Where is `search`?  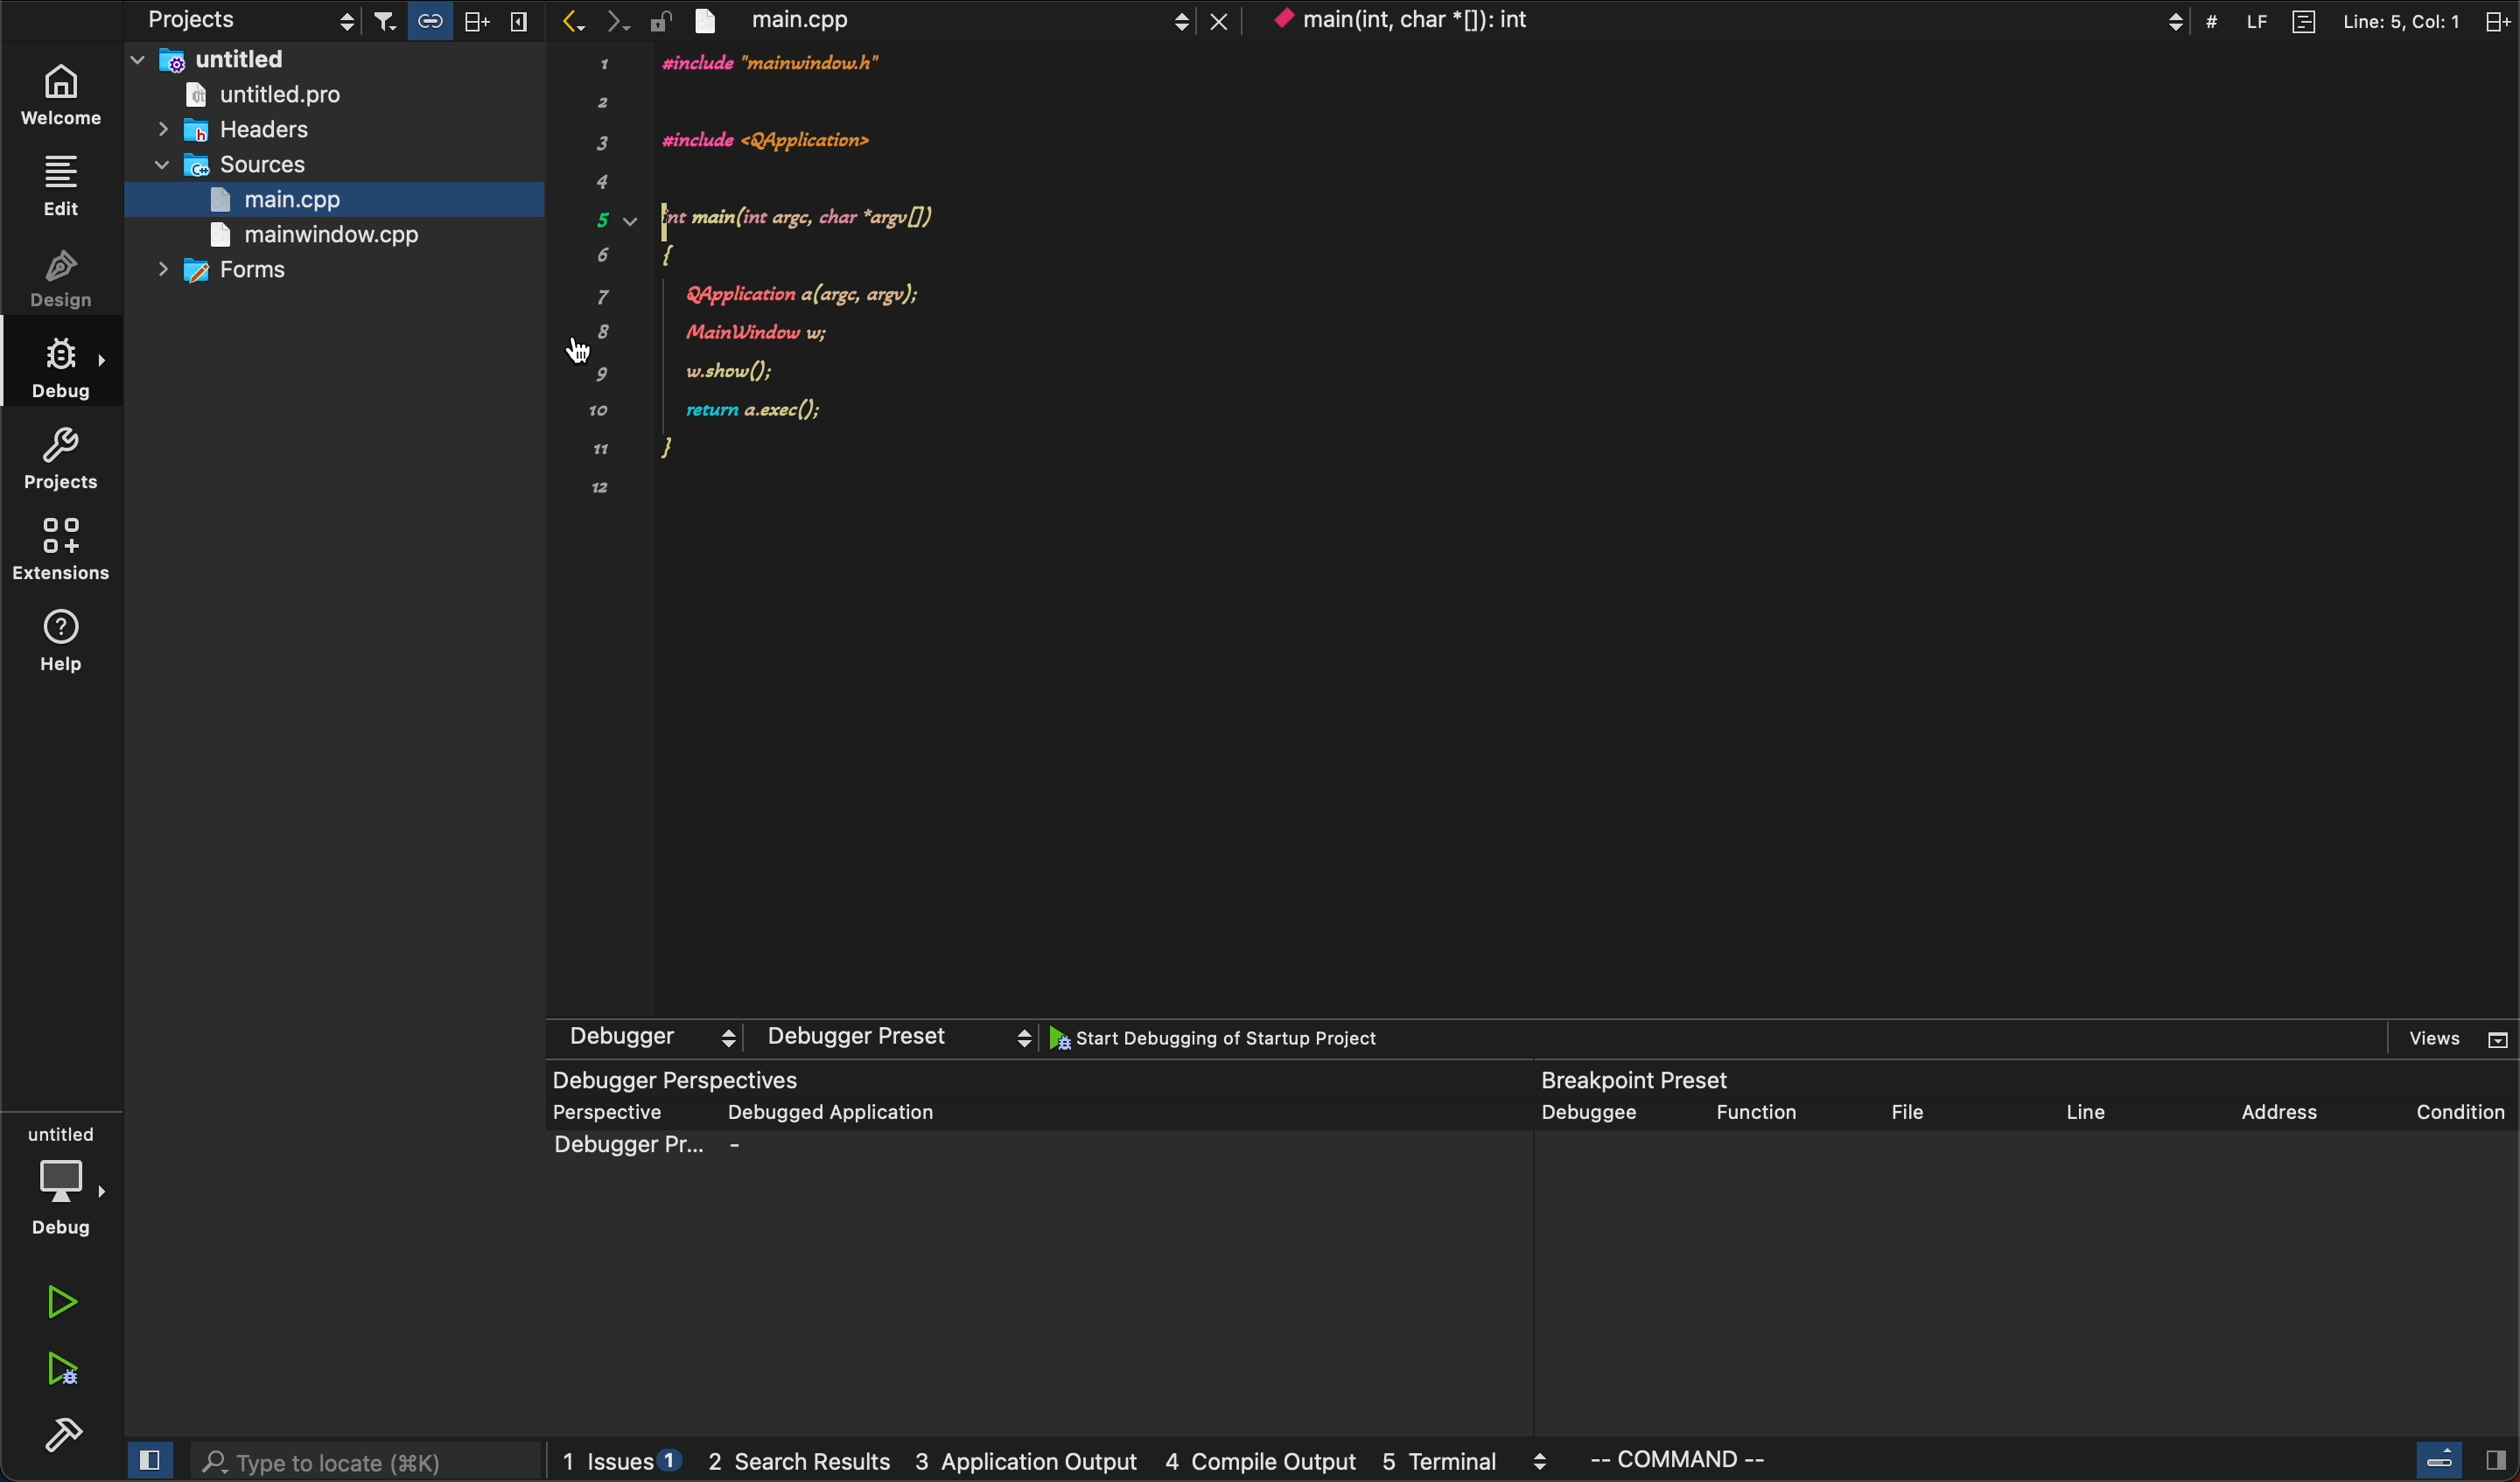 search is located at coordinates (363, 1458).